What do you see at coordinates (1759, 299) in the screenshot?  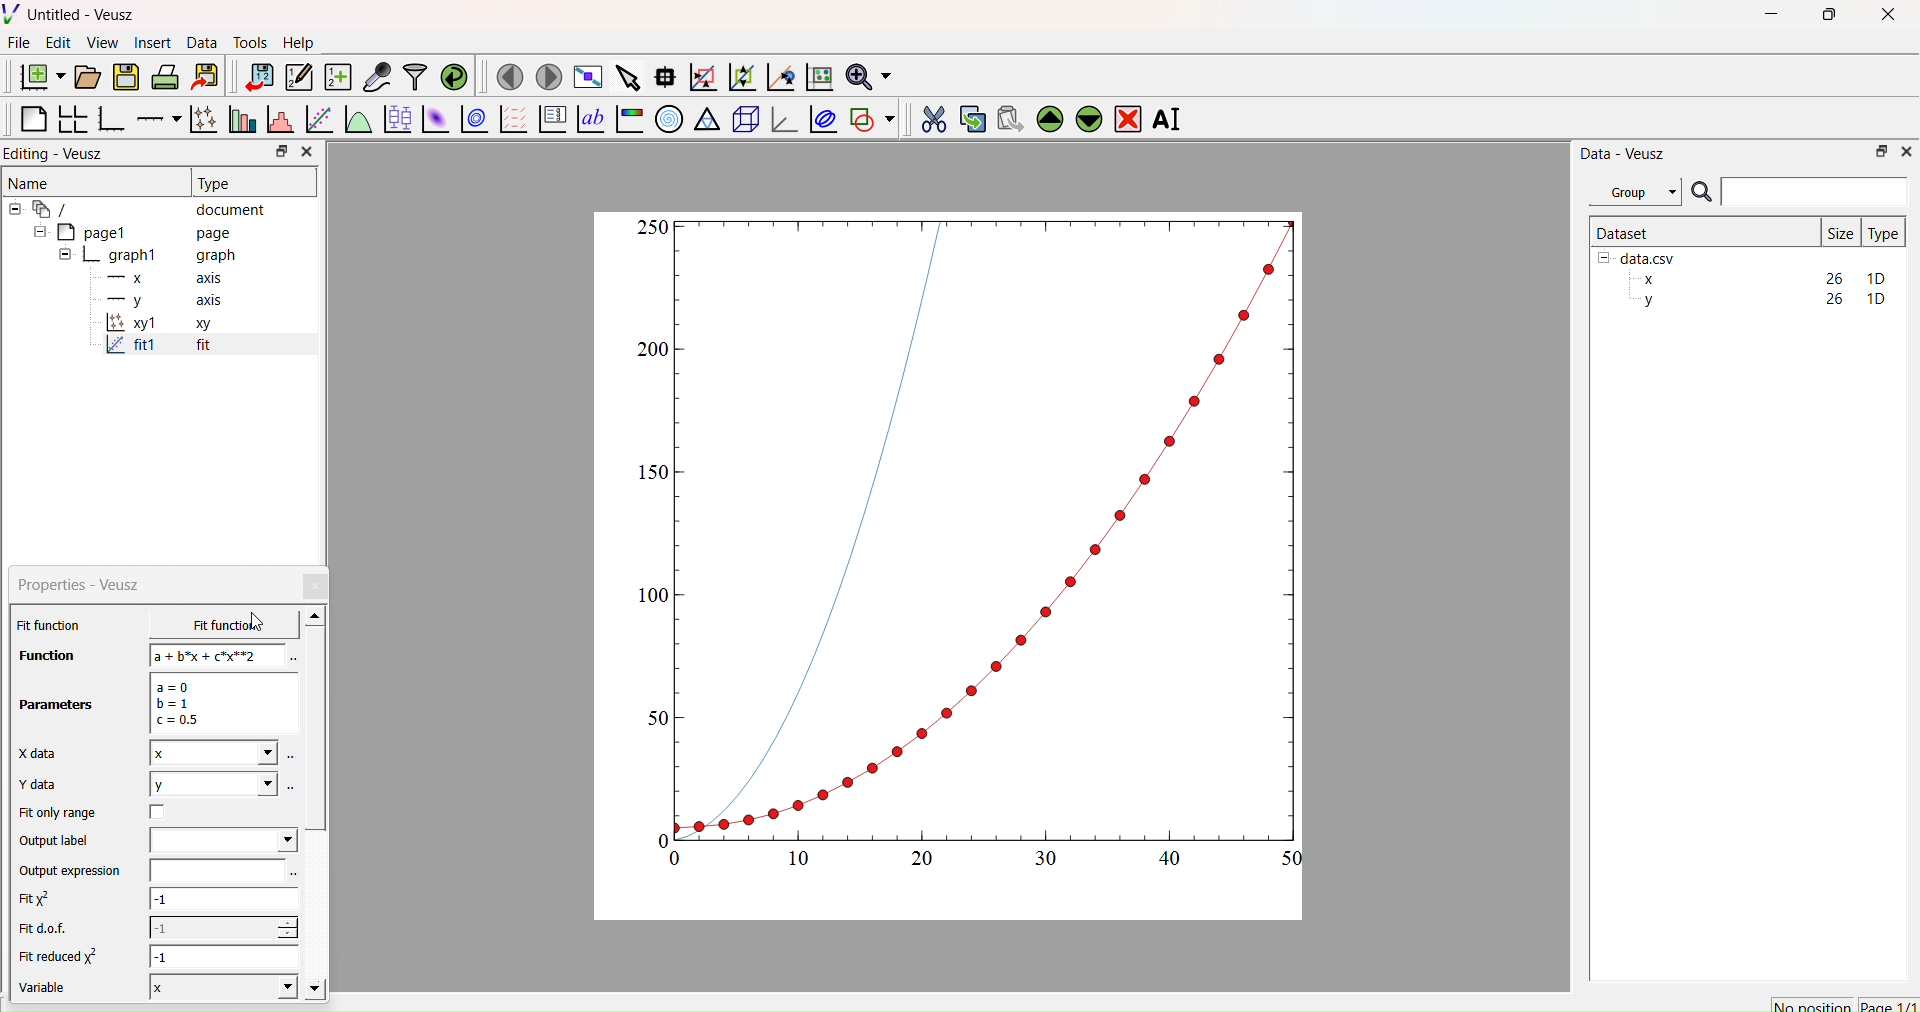 I see `y 26 1D` at bounding box center [1759, 299].